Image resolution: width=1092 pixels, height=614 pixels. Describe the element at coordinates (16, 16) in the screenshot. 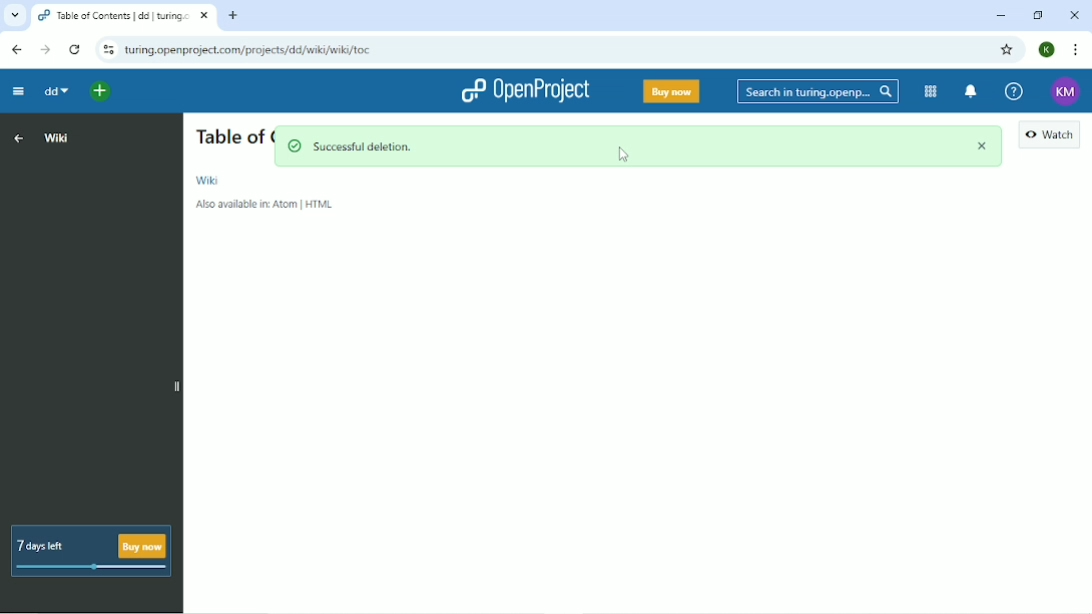

I see `Search tabs` at that location.